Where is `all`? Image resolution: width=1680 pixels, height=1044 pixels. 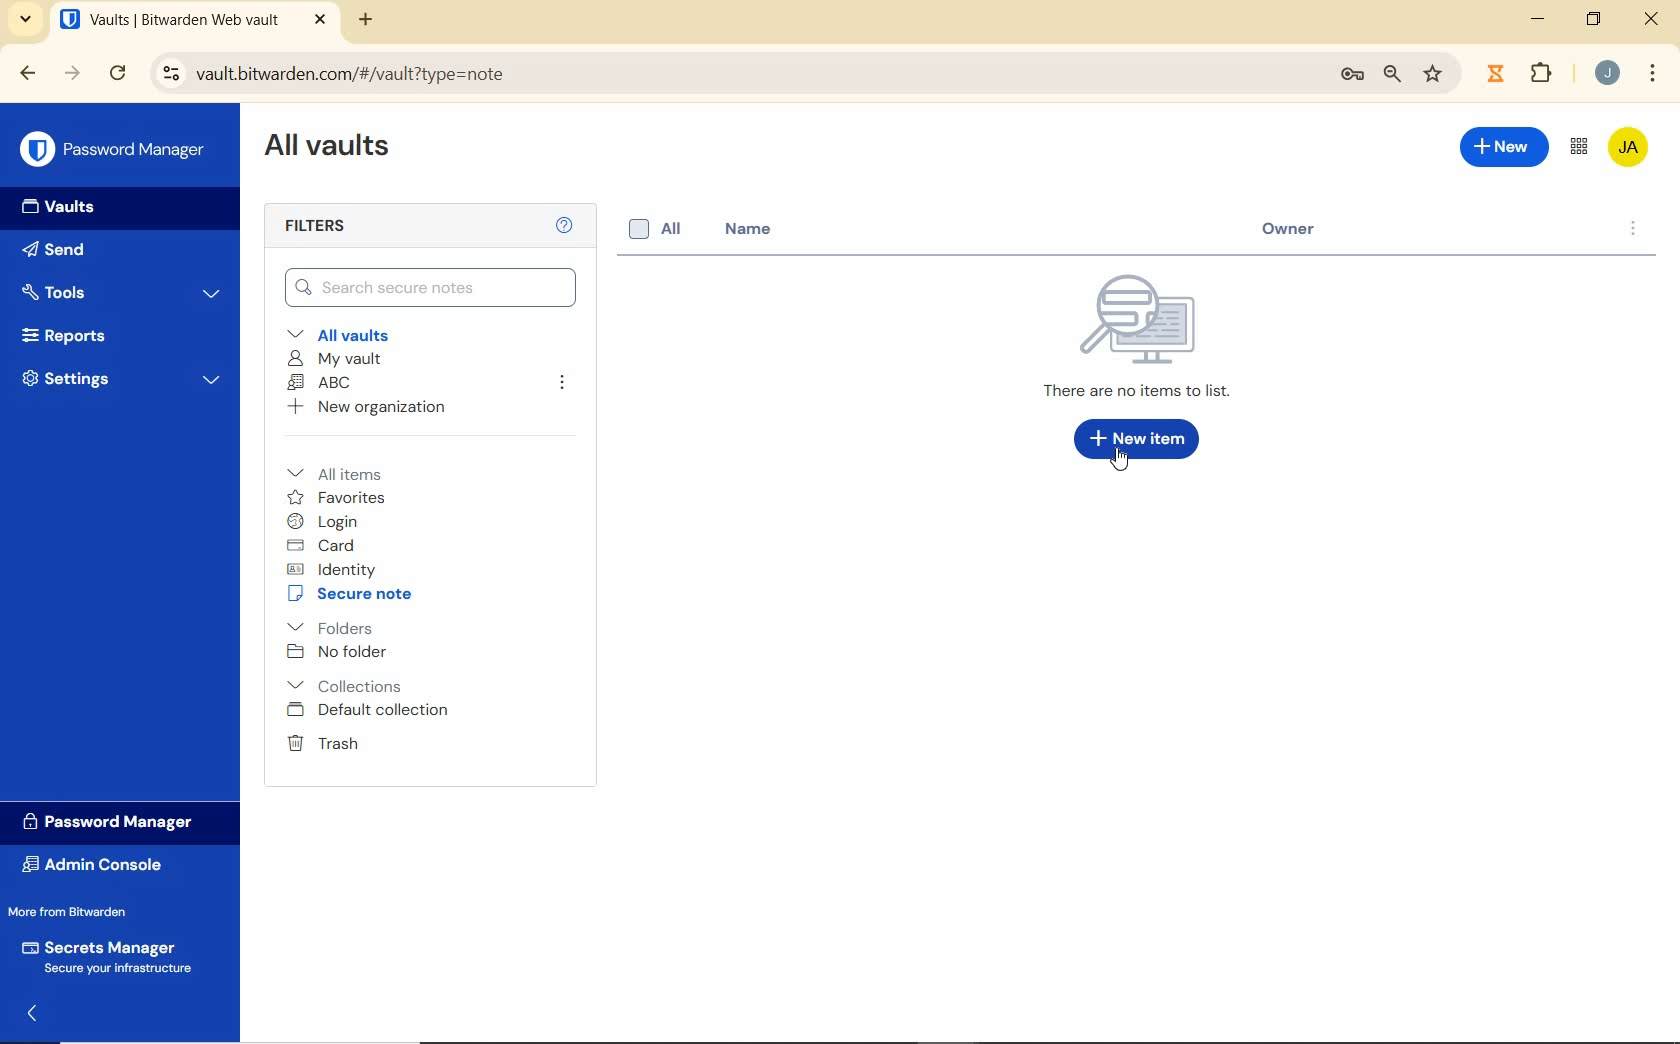 all is located at coordinates (649, 229).